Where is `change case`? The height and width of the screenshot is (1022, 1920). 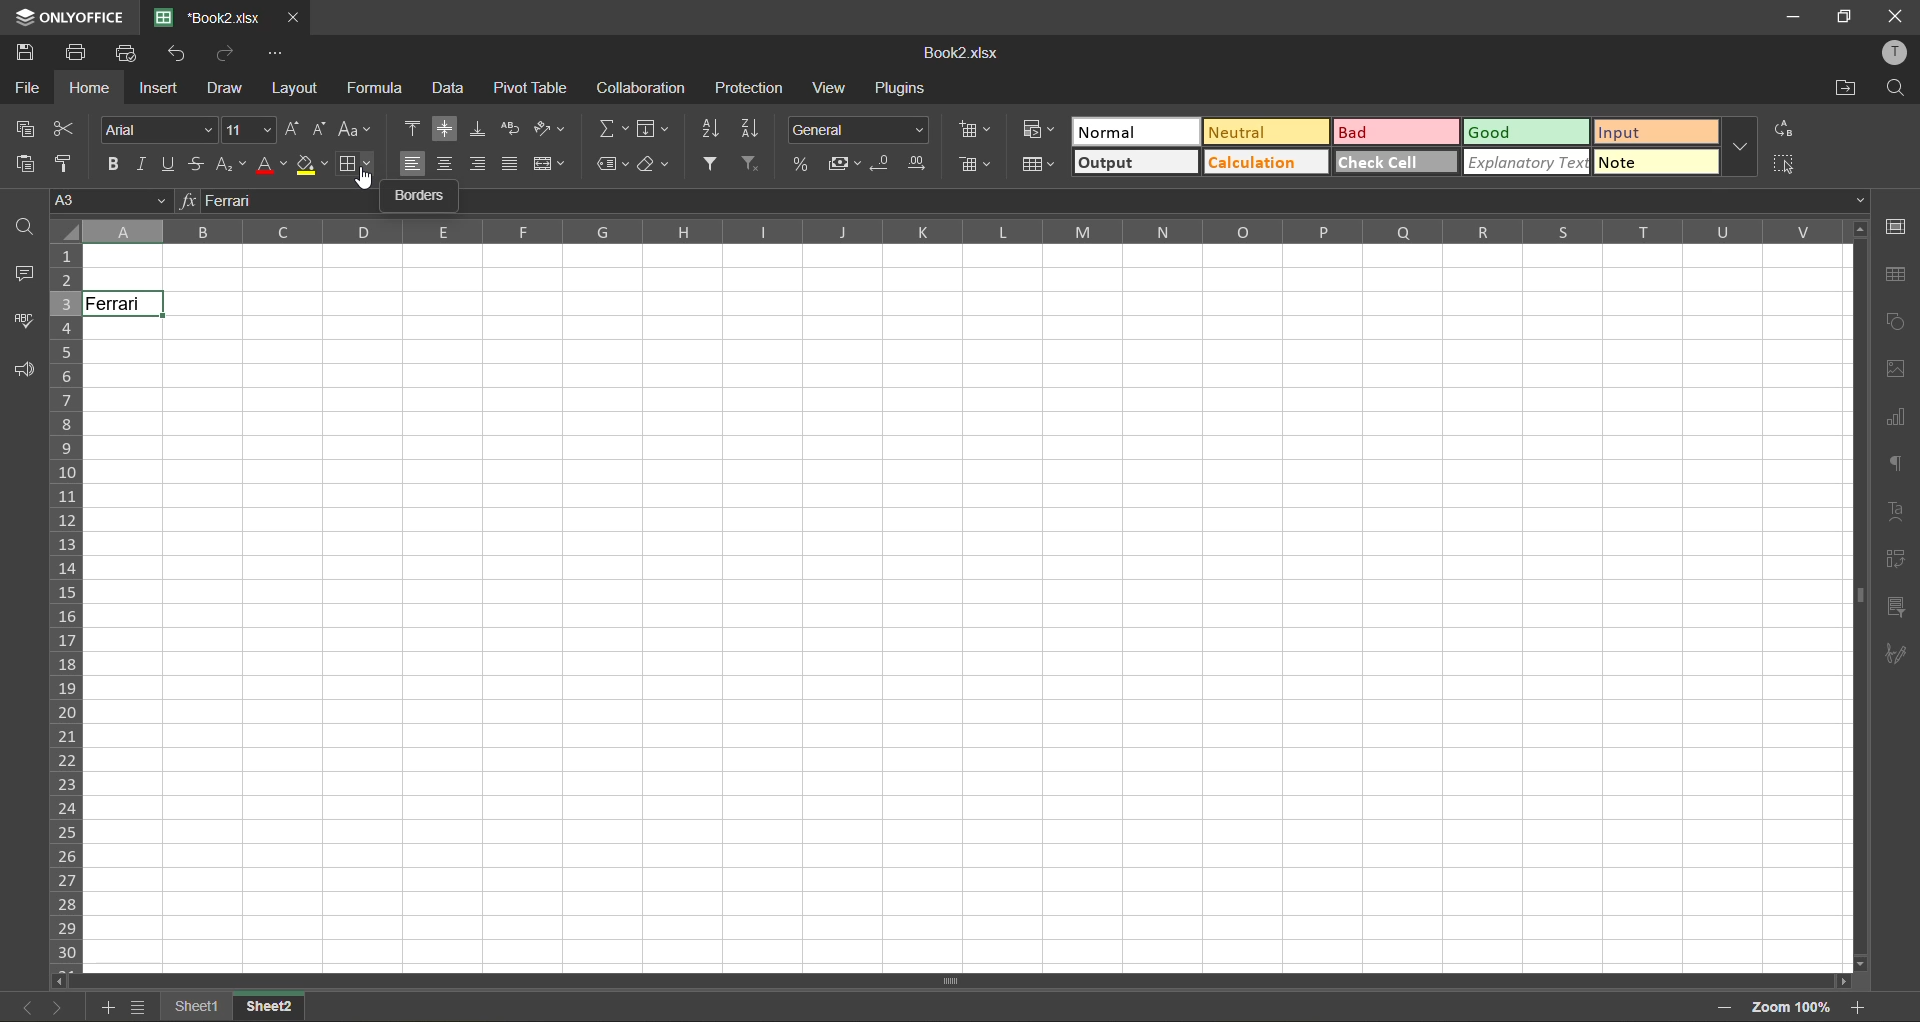
change case is located at coordinates (356, 131).